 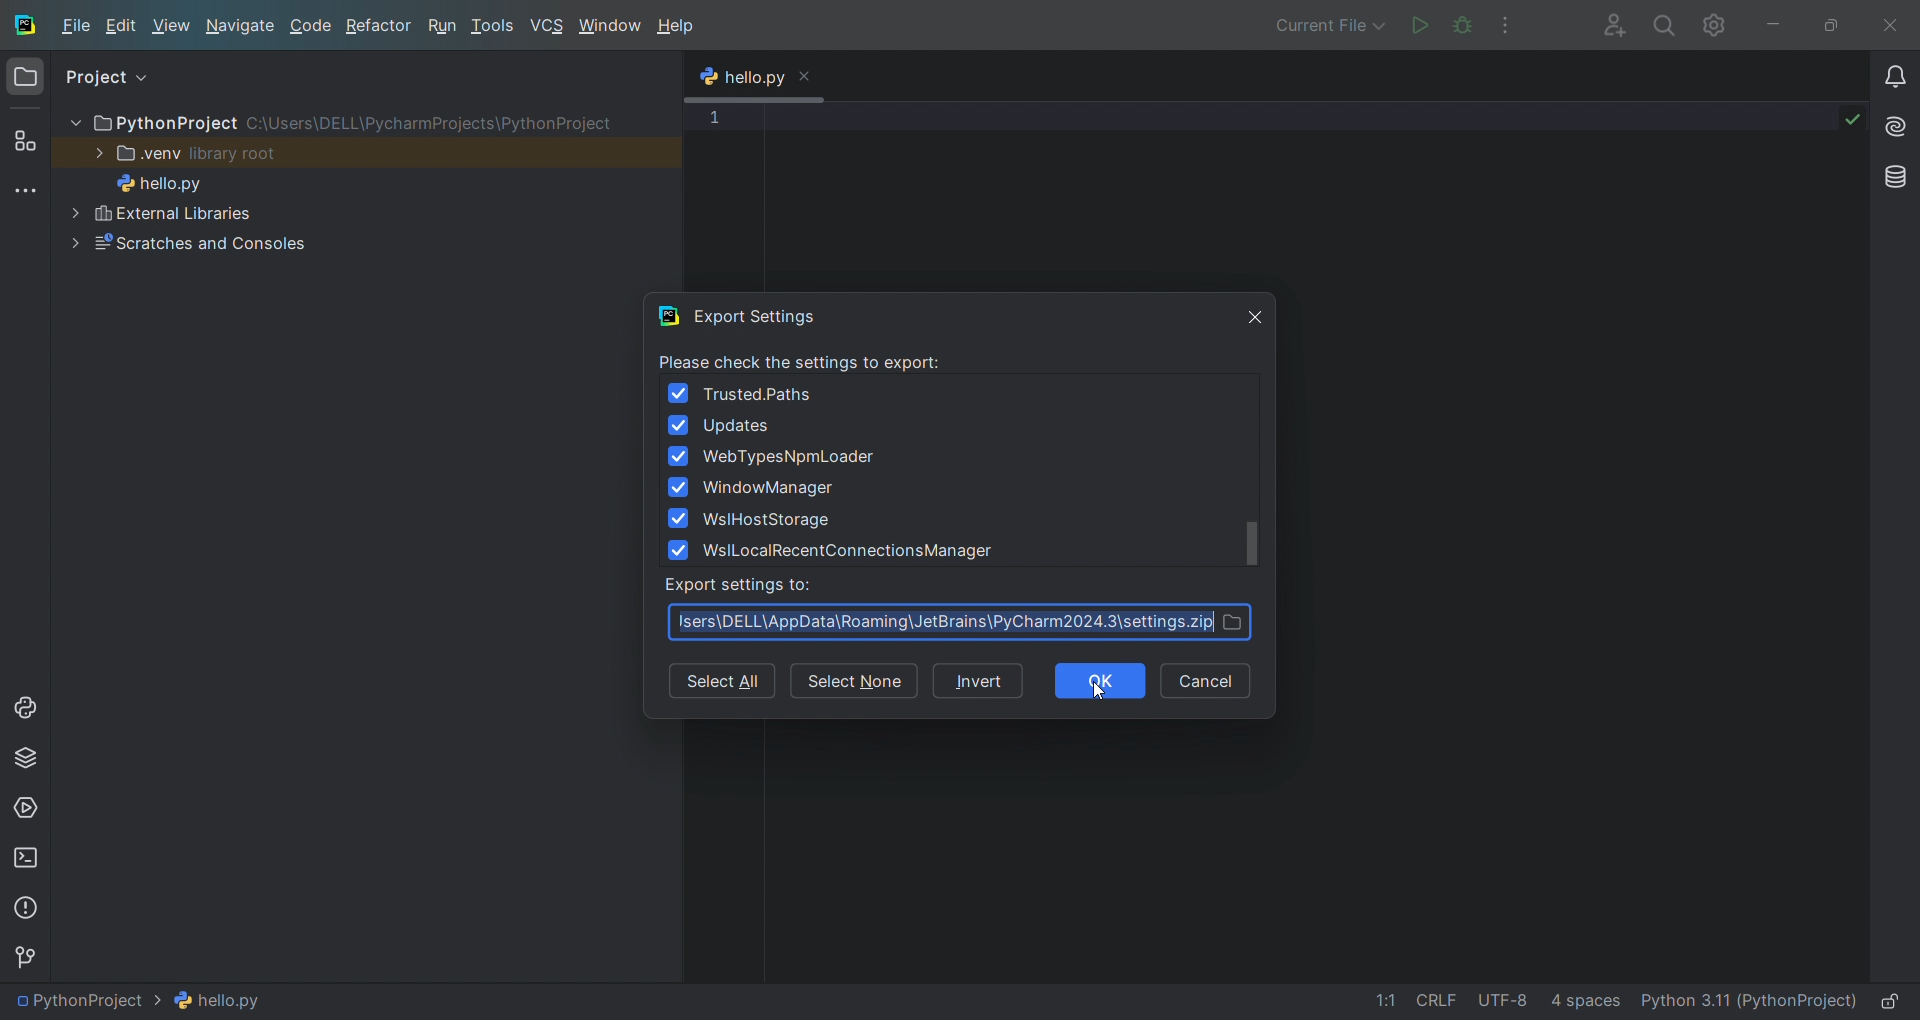 I want to click on Export settings to:, so click(x=744, y=586).